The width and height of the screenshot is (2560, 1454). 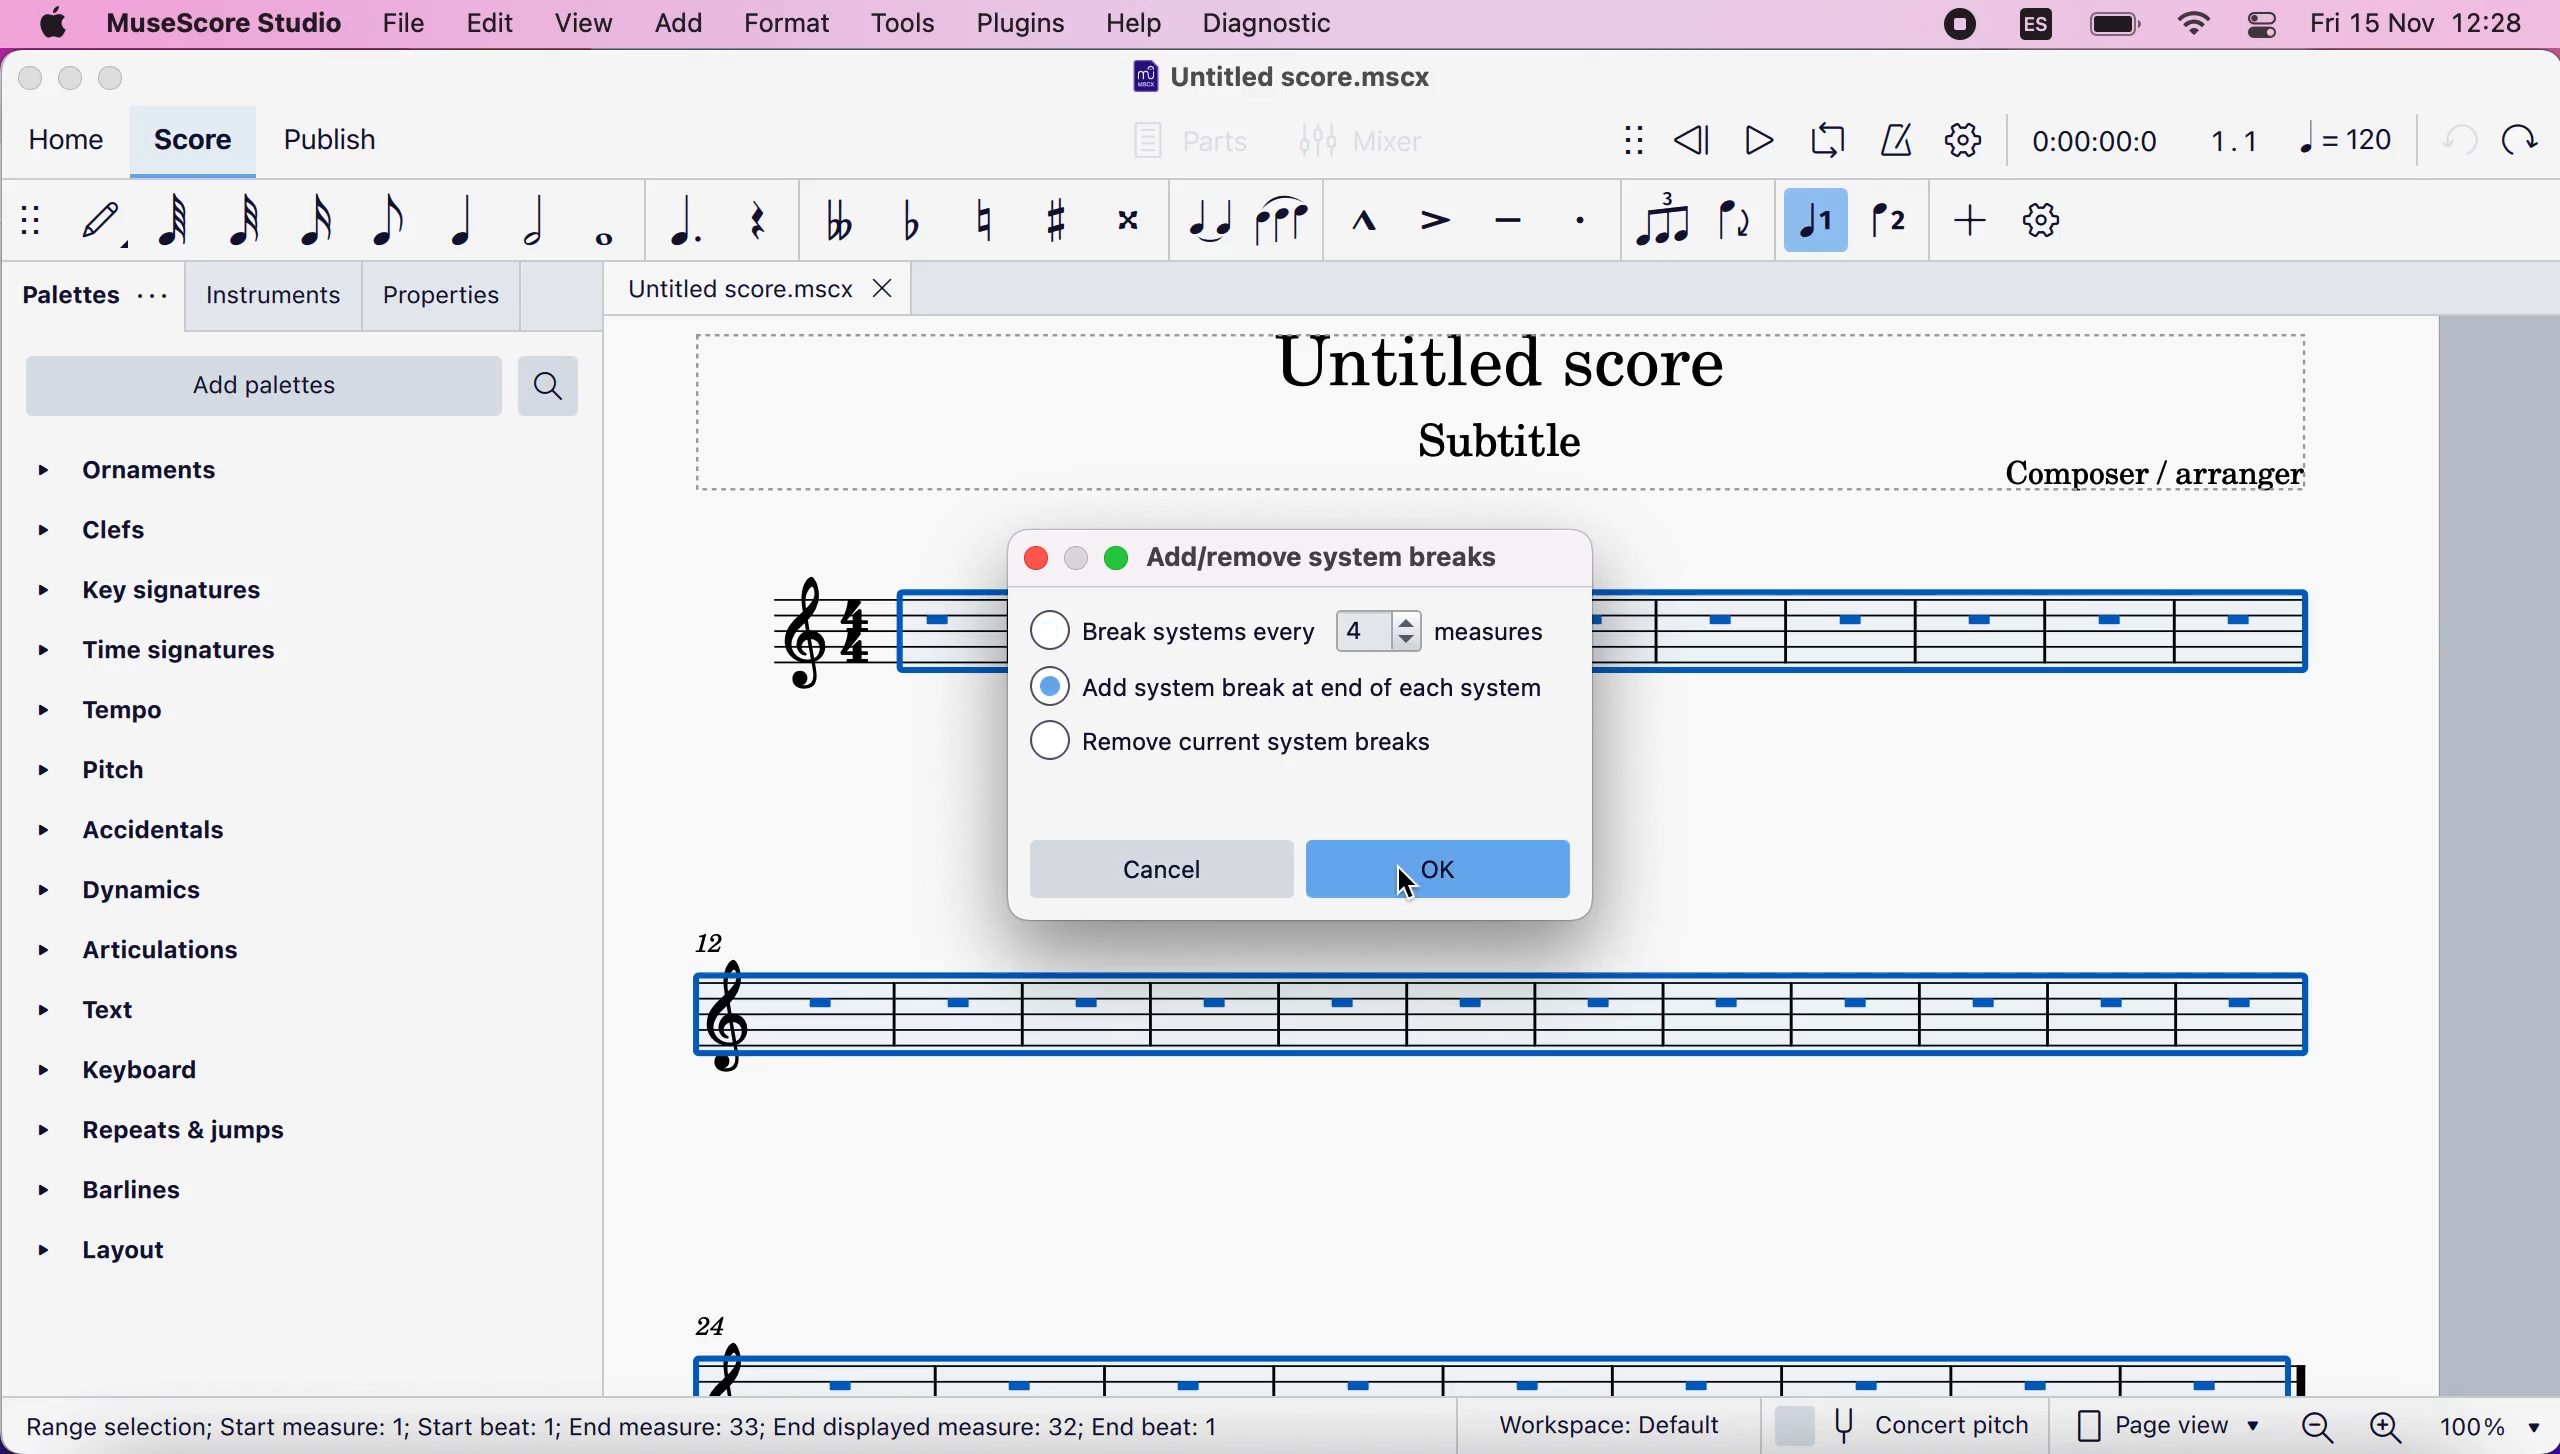 I want to click on 100%, so click(x=2485, y=1424).